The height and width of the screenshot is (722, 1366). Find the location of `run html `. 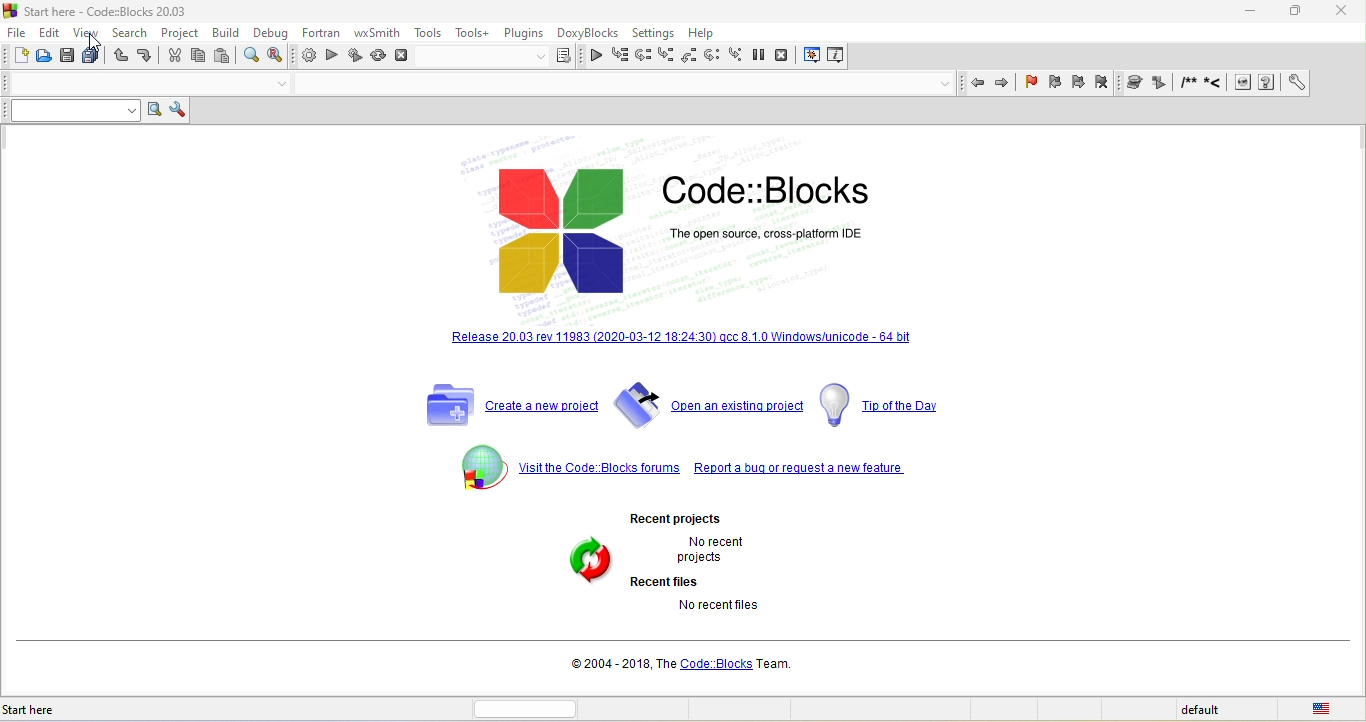

run html  is located at coordinates (1244, 84).